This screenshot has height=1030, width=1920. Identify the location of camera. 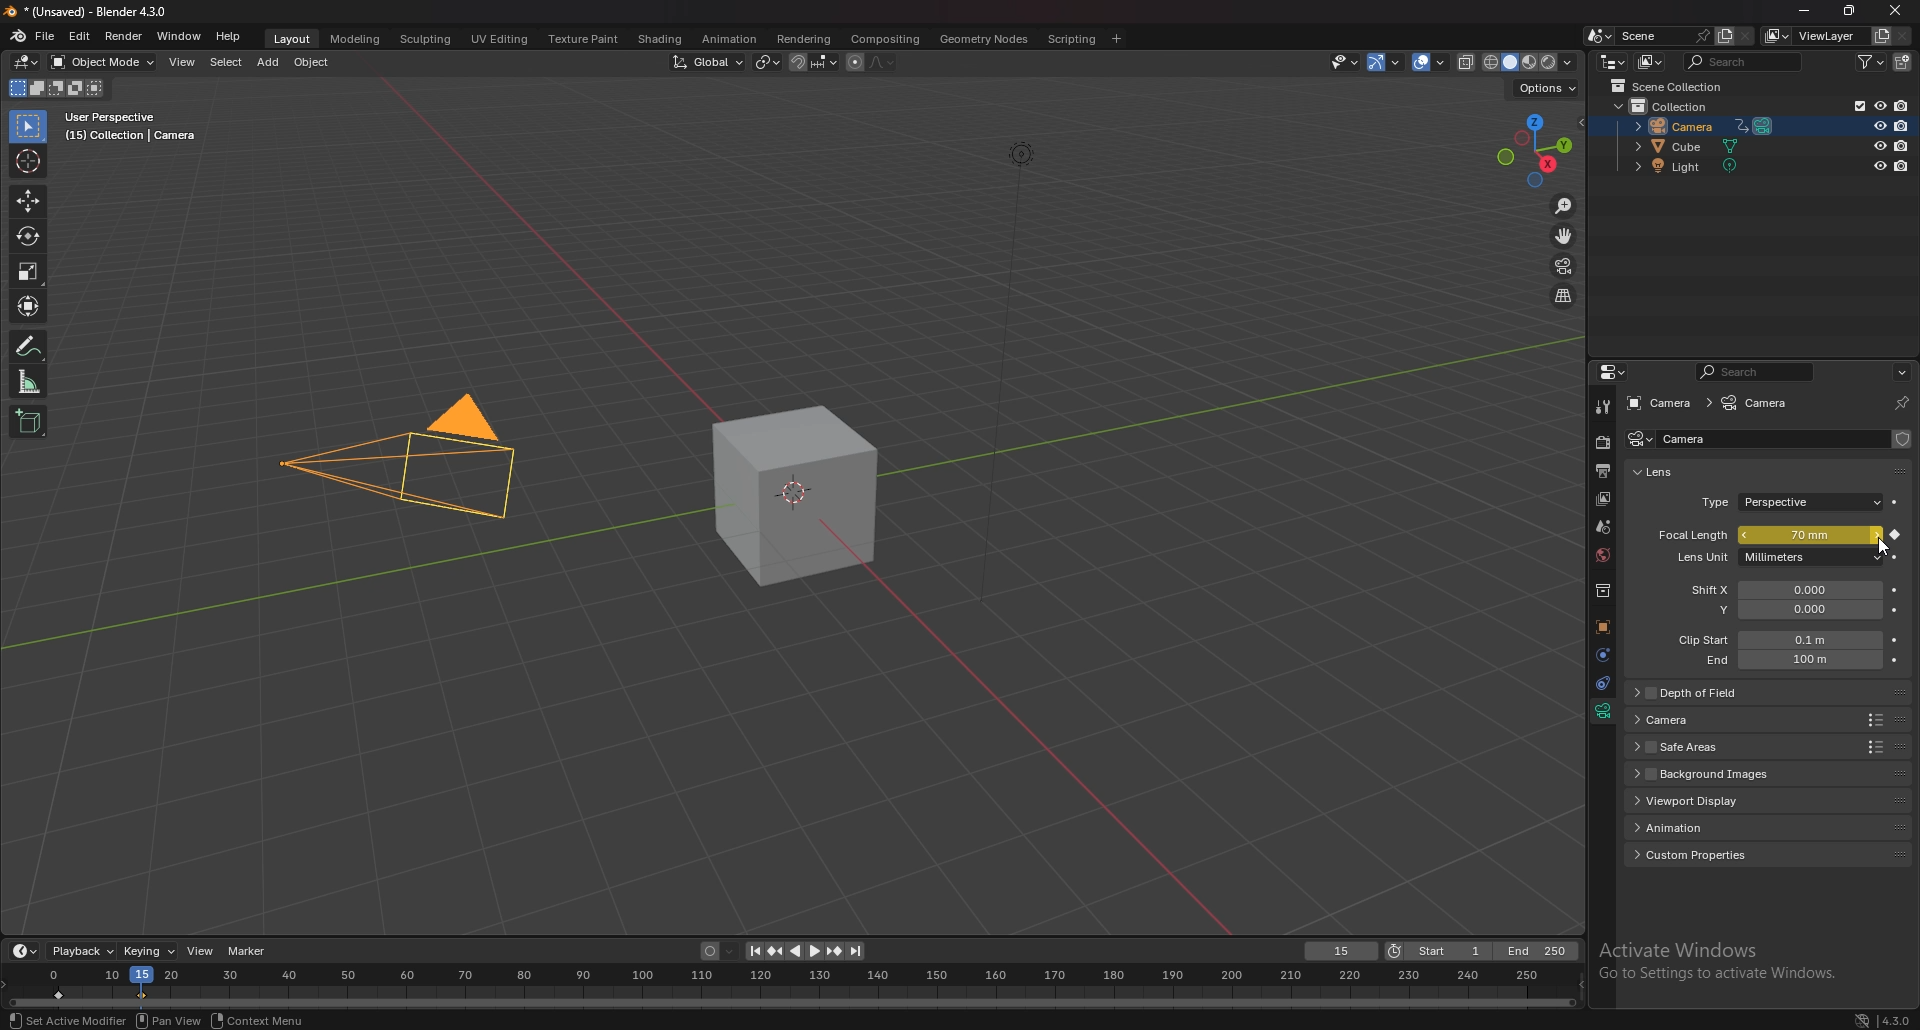
(1660, 403).